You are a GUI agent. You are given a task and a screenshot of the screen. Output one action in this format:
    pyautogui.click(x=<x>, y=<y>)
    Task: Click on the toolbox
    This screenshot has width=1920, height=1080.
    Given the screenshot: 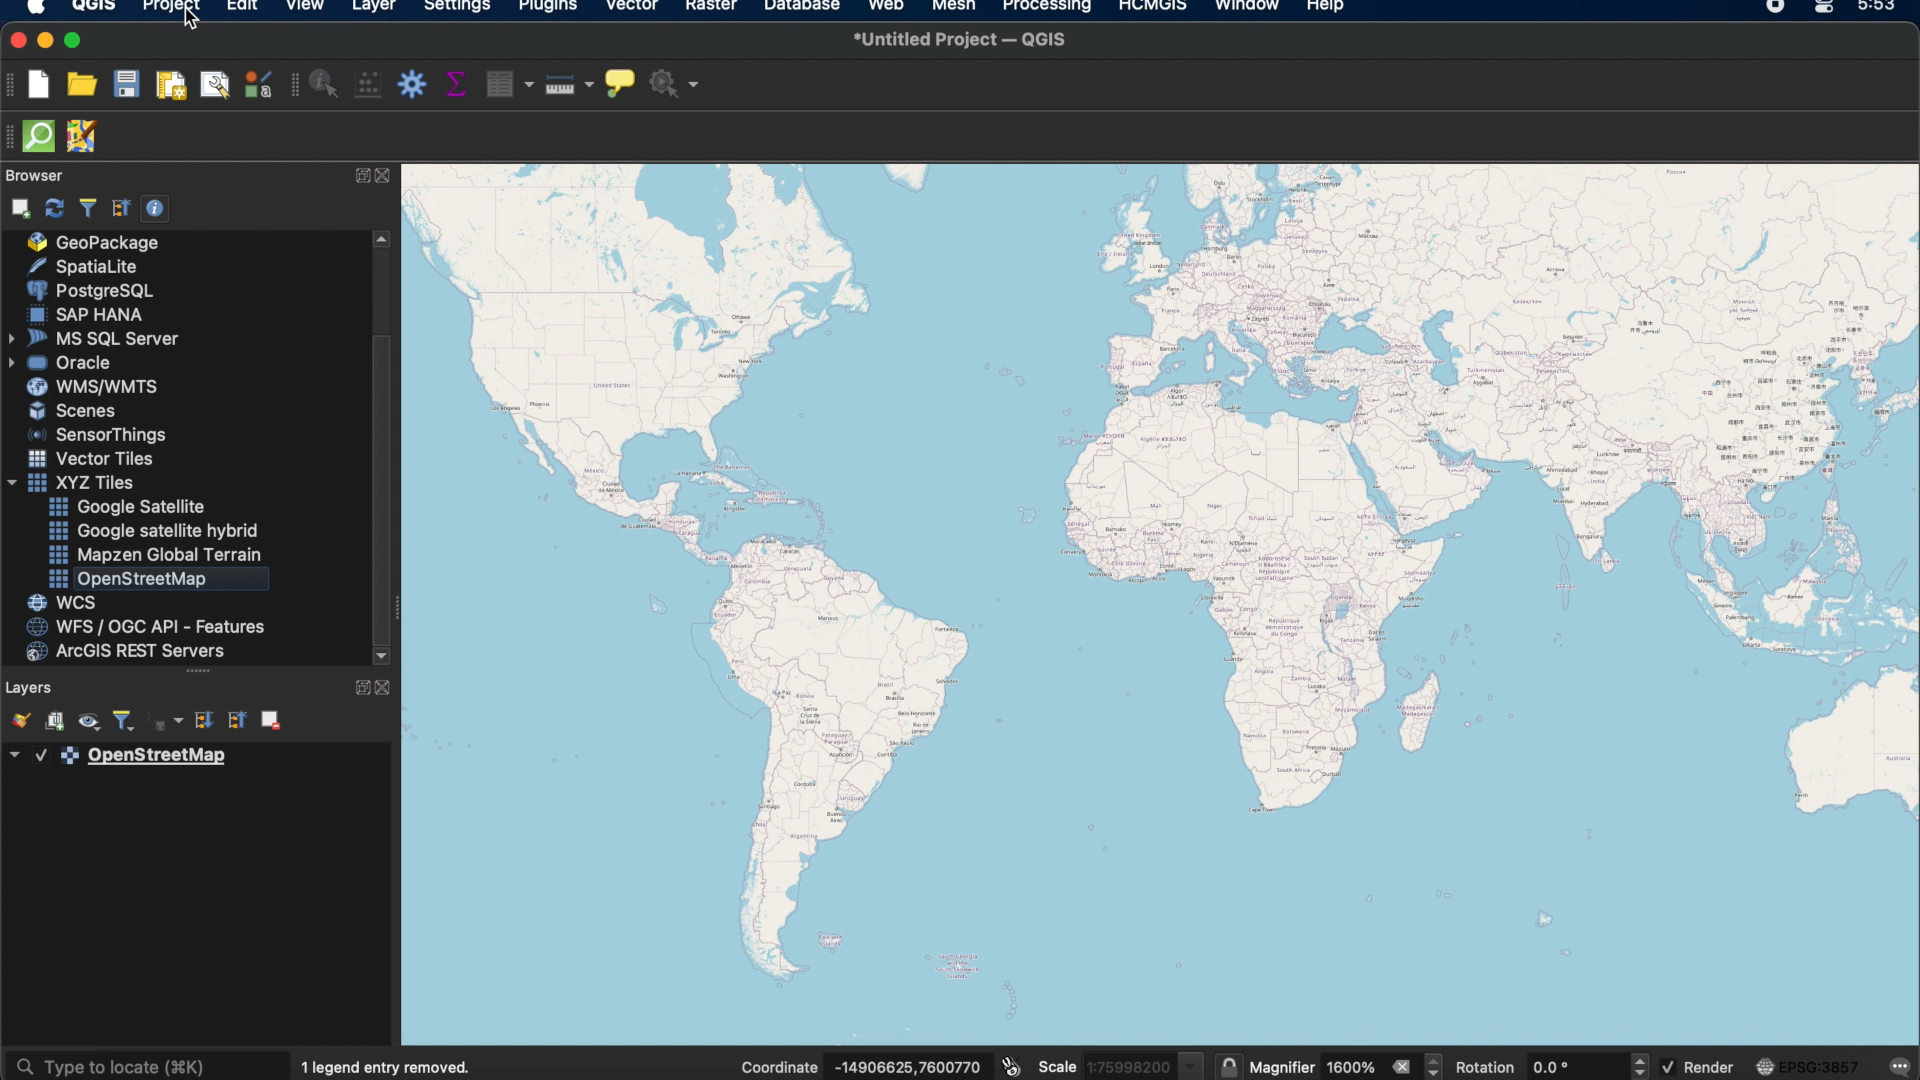 What is the action you would take?
    pyautogui.click(x=410, y=84)
    